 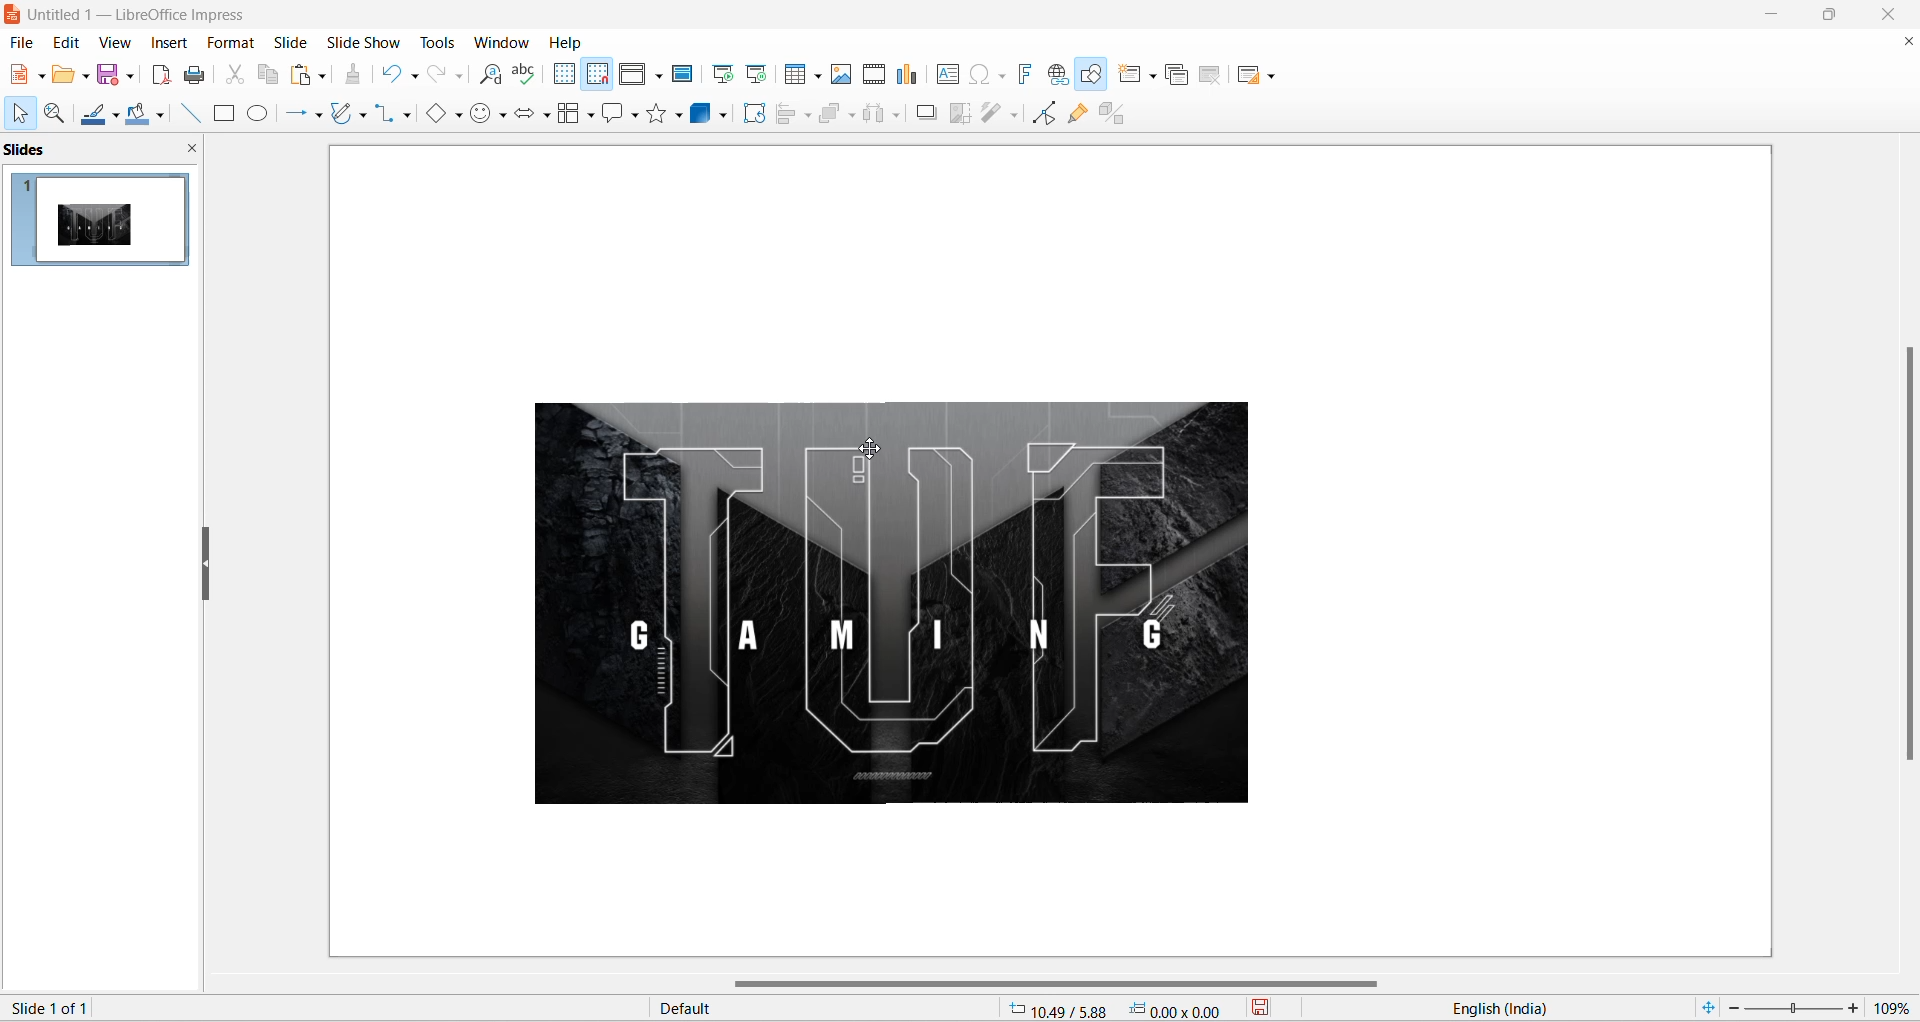 What do you see at coordinates (52, 114) in the screenshot?
I see `zoom and pan` at bounding box center [52, 114].